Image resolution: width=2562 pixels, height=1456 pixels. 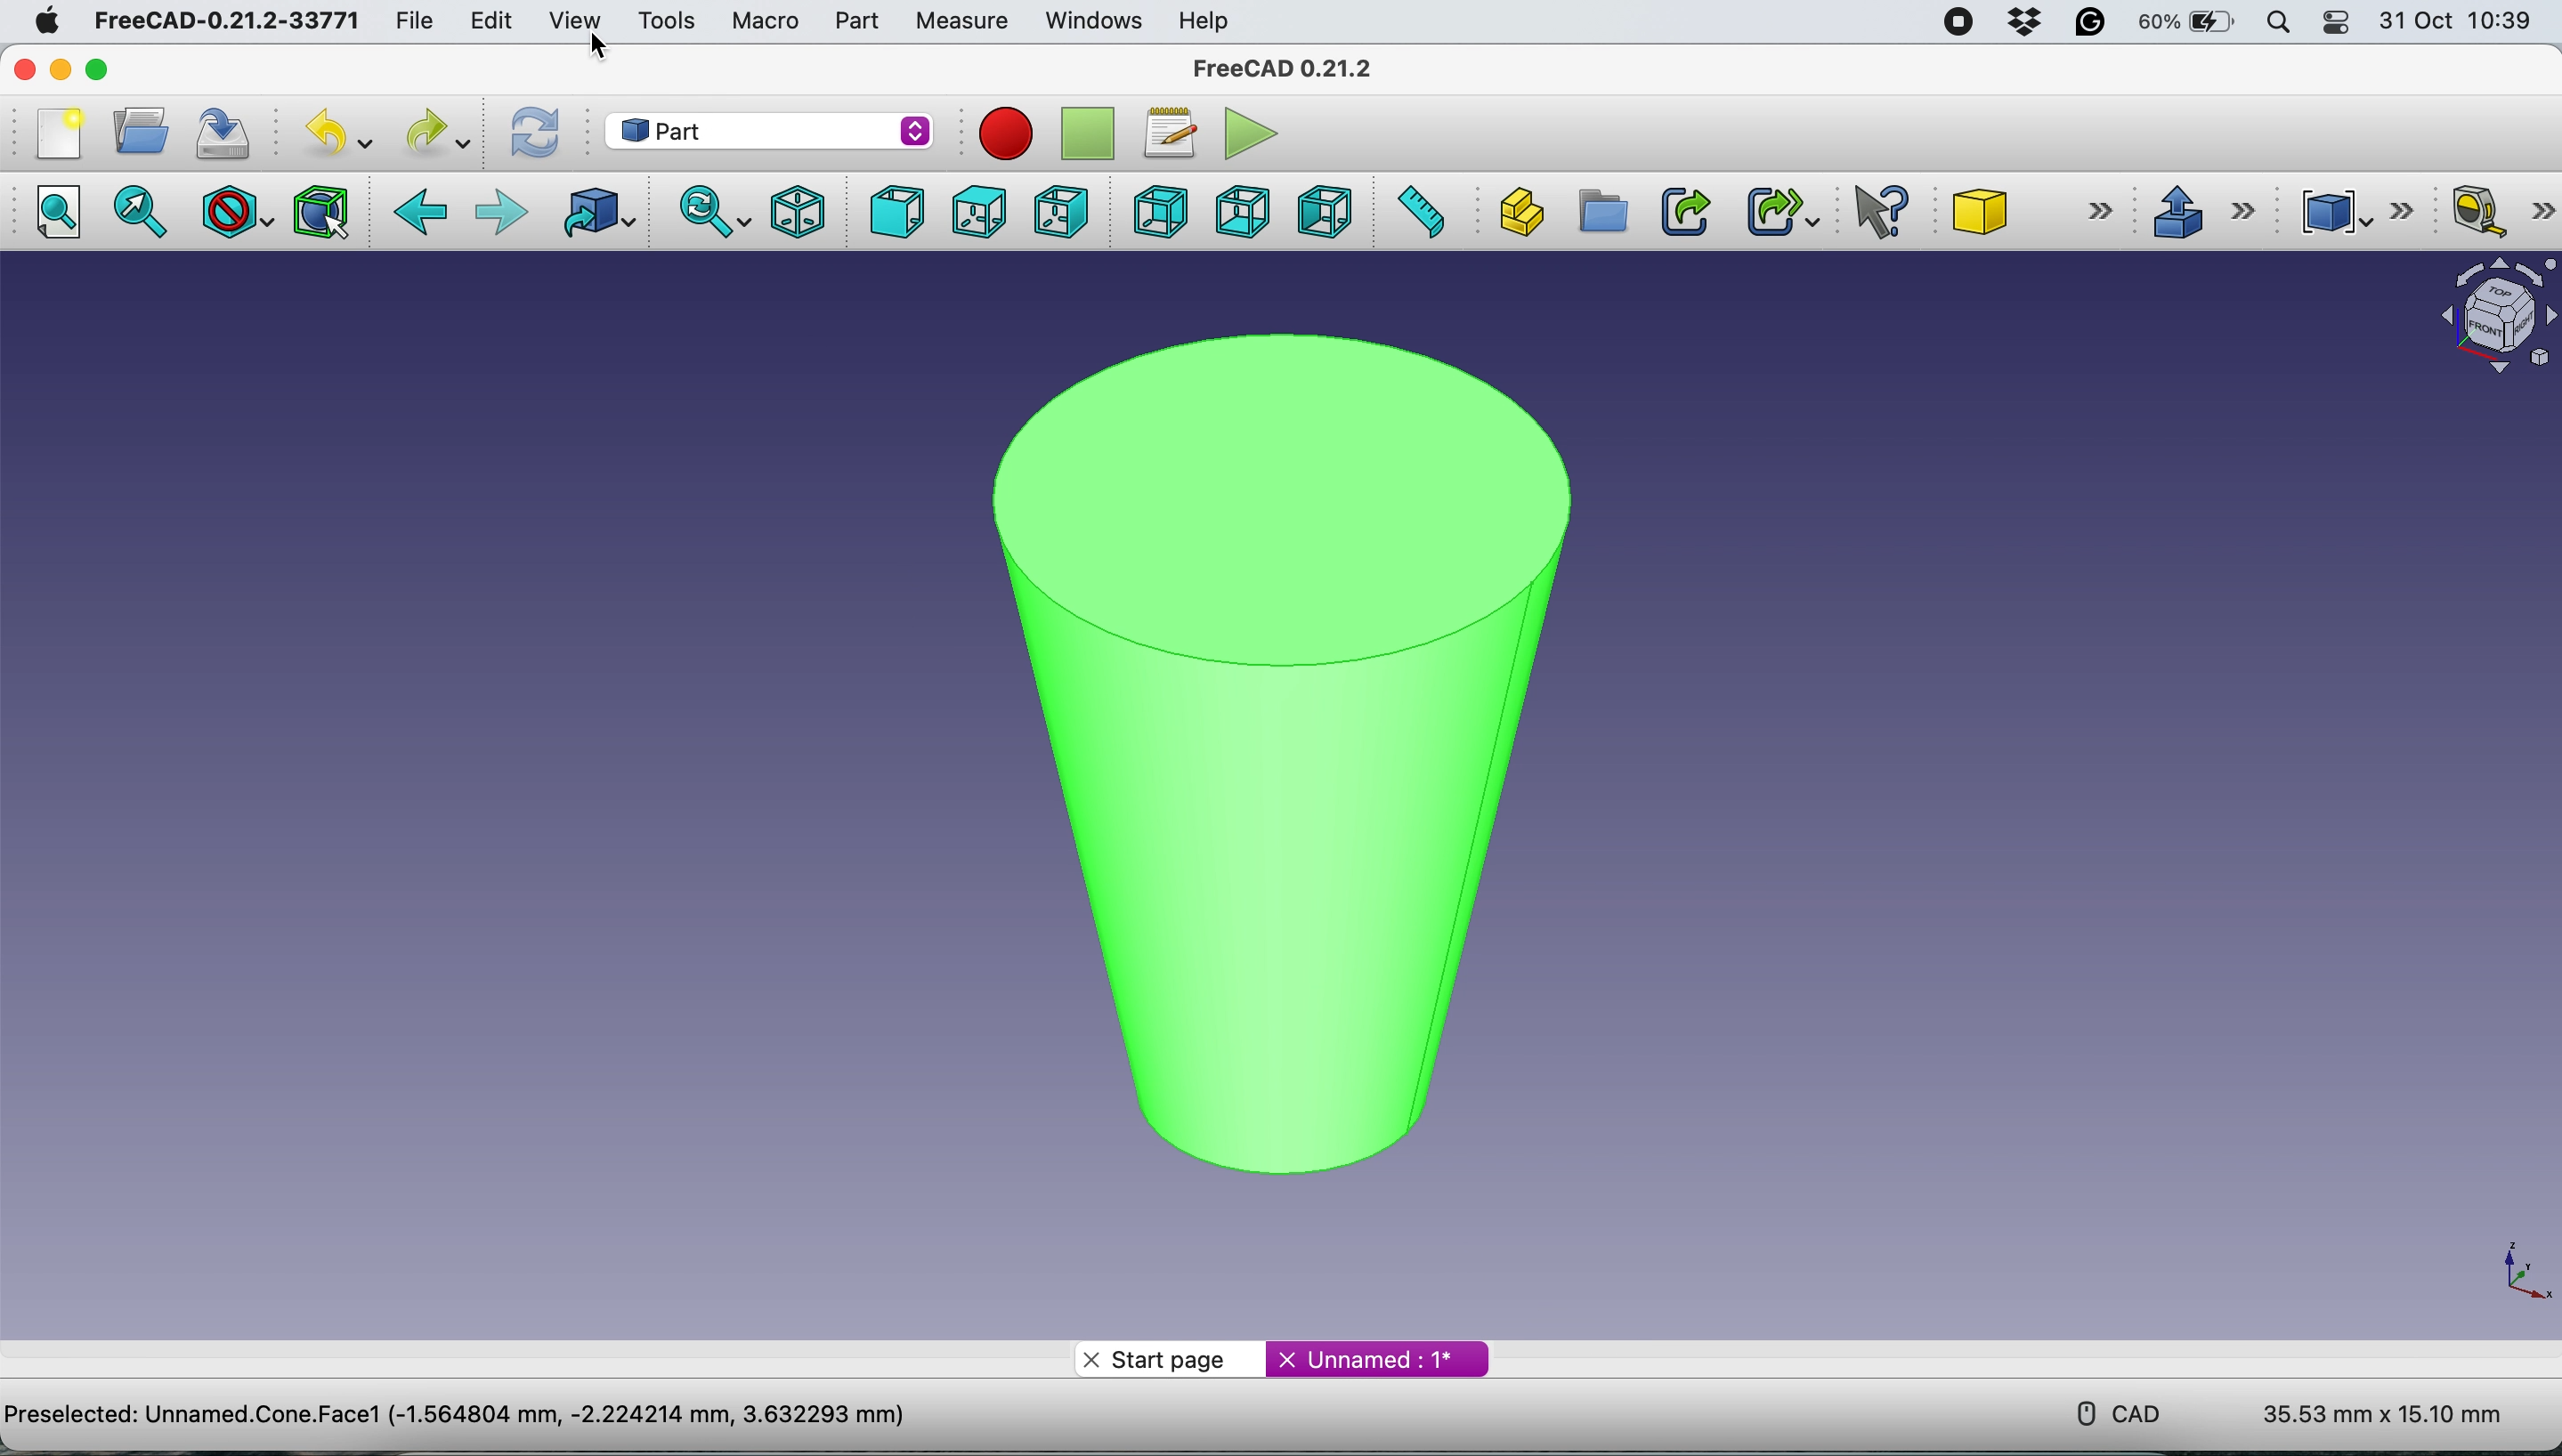 What do you see at coordinates (710, 211) in the screenshot?
I see `sync view` at bounding box center [710, 211].